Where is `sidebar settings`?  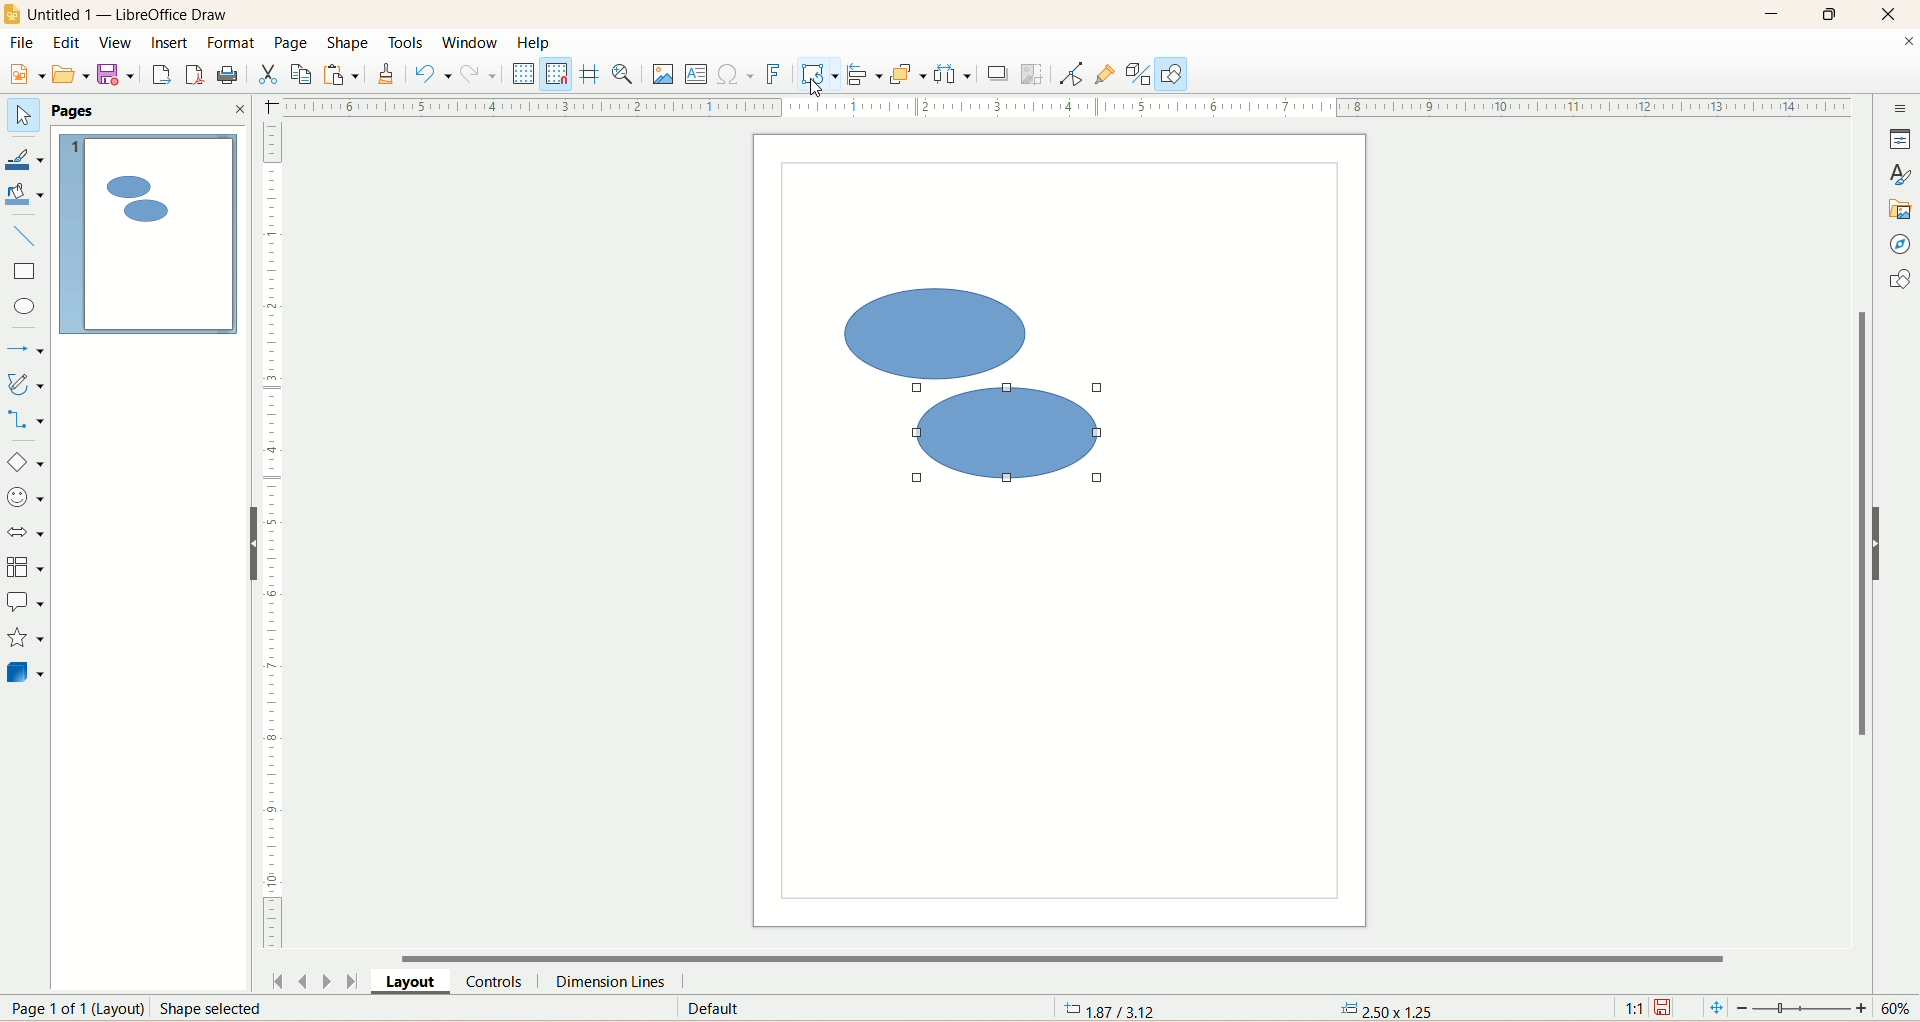 sidebar settings is located at coordinates (1901, 110).